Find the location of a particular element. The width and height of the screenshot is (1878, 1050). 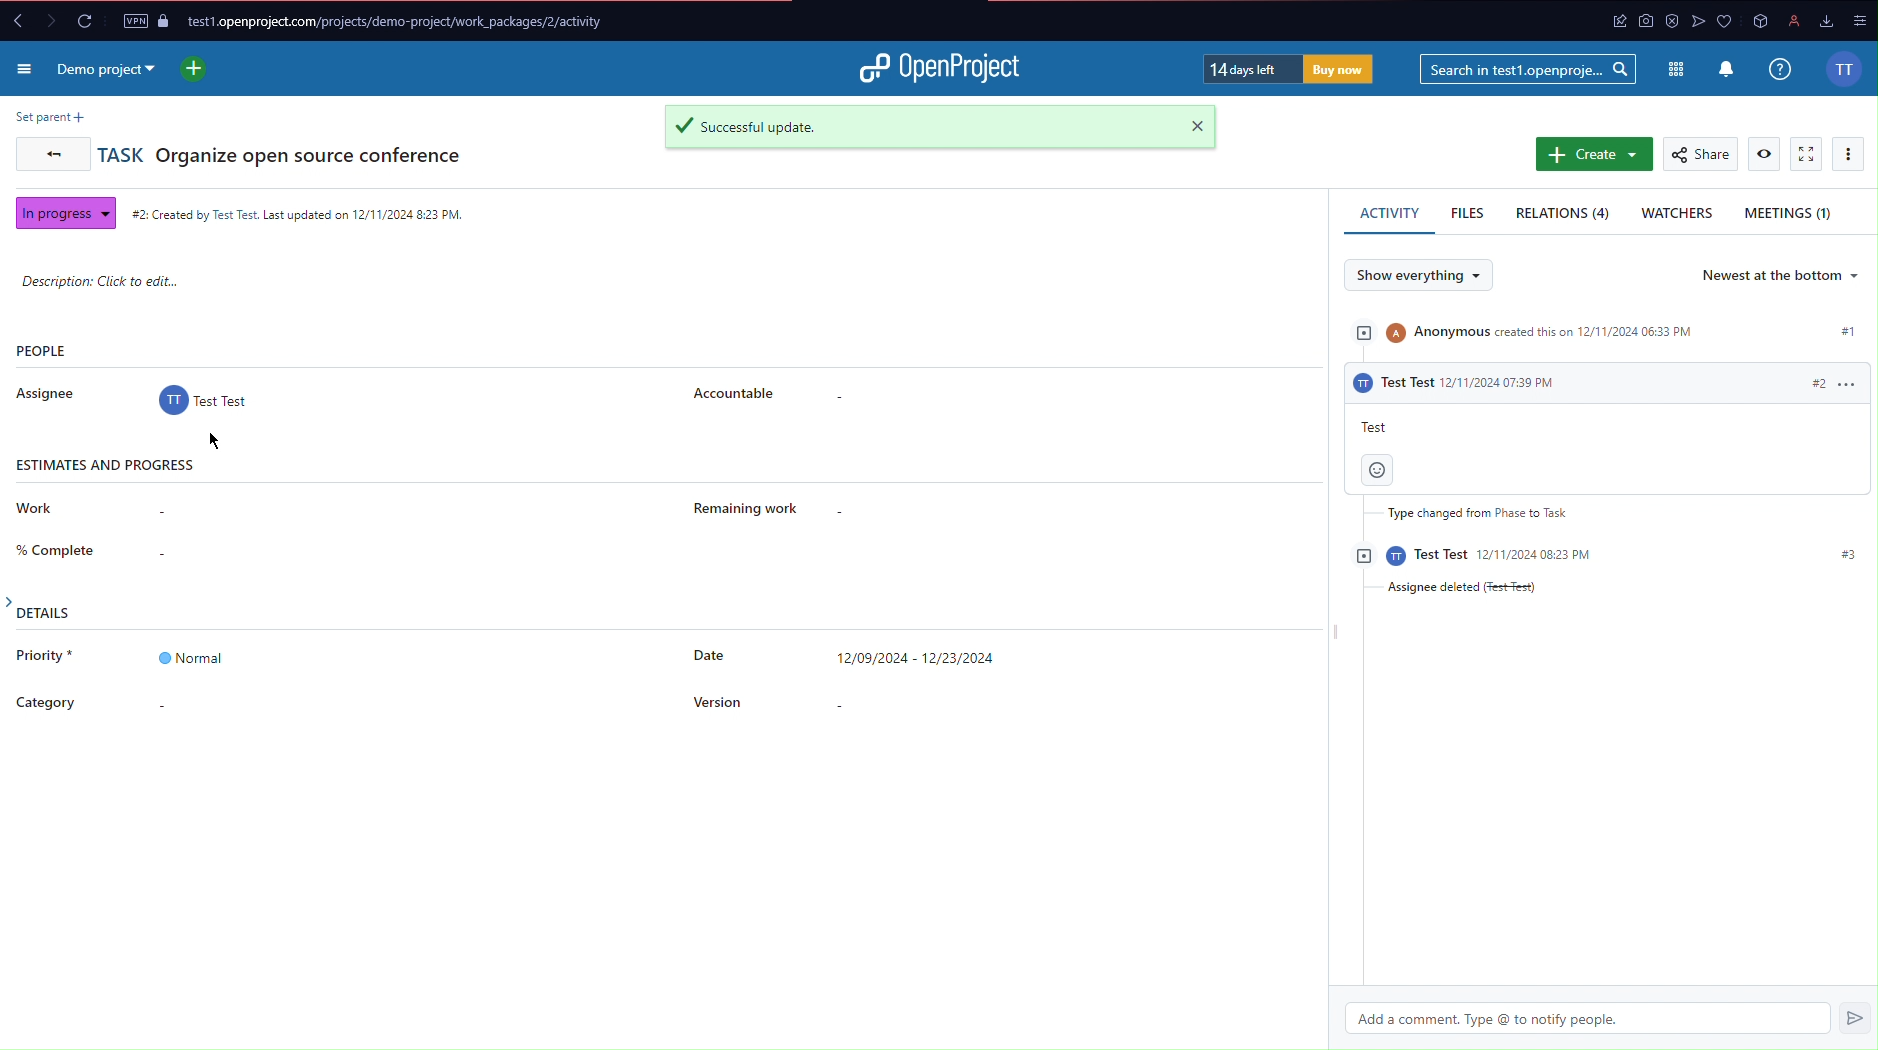

Priority is located at coordinates (118, 650).